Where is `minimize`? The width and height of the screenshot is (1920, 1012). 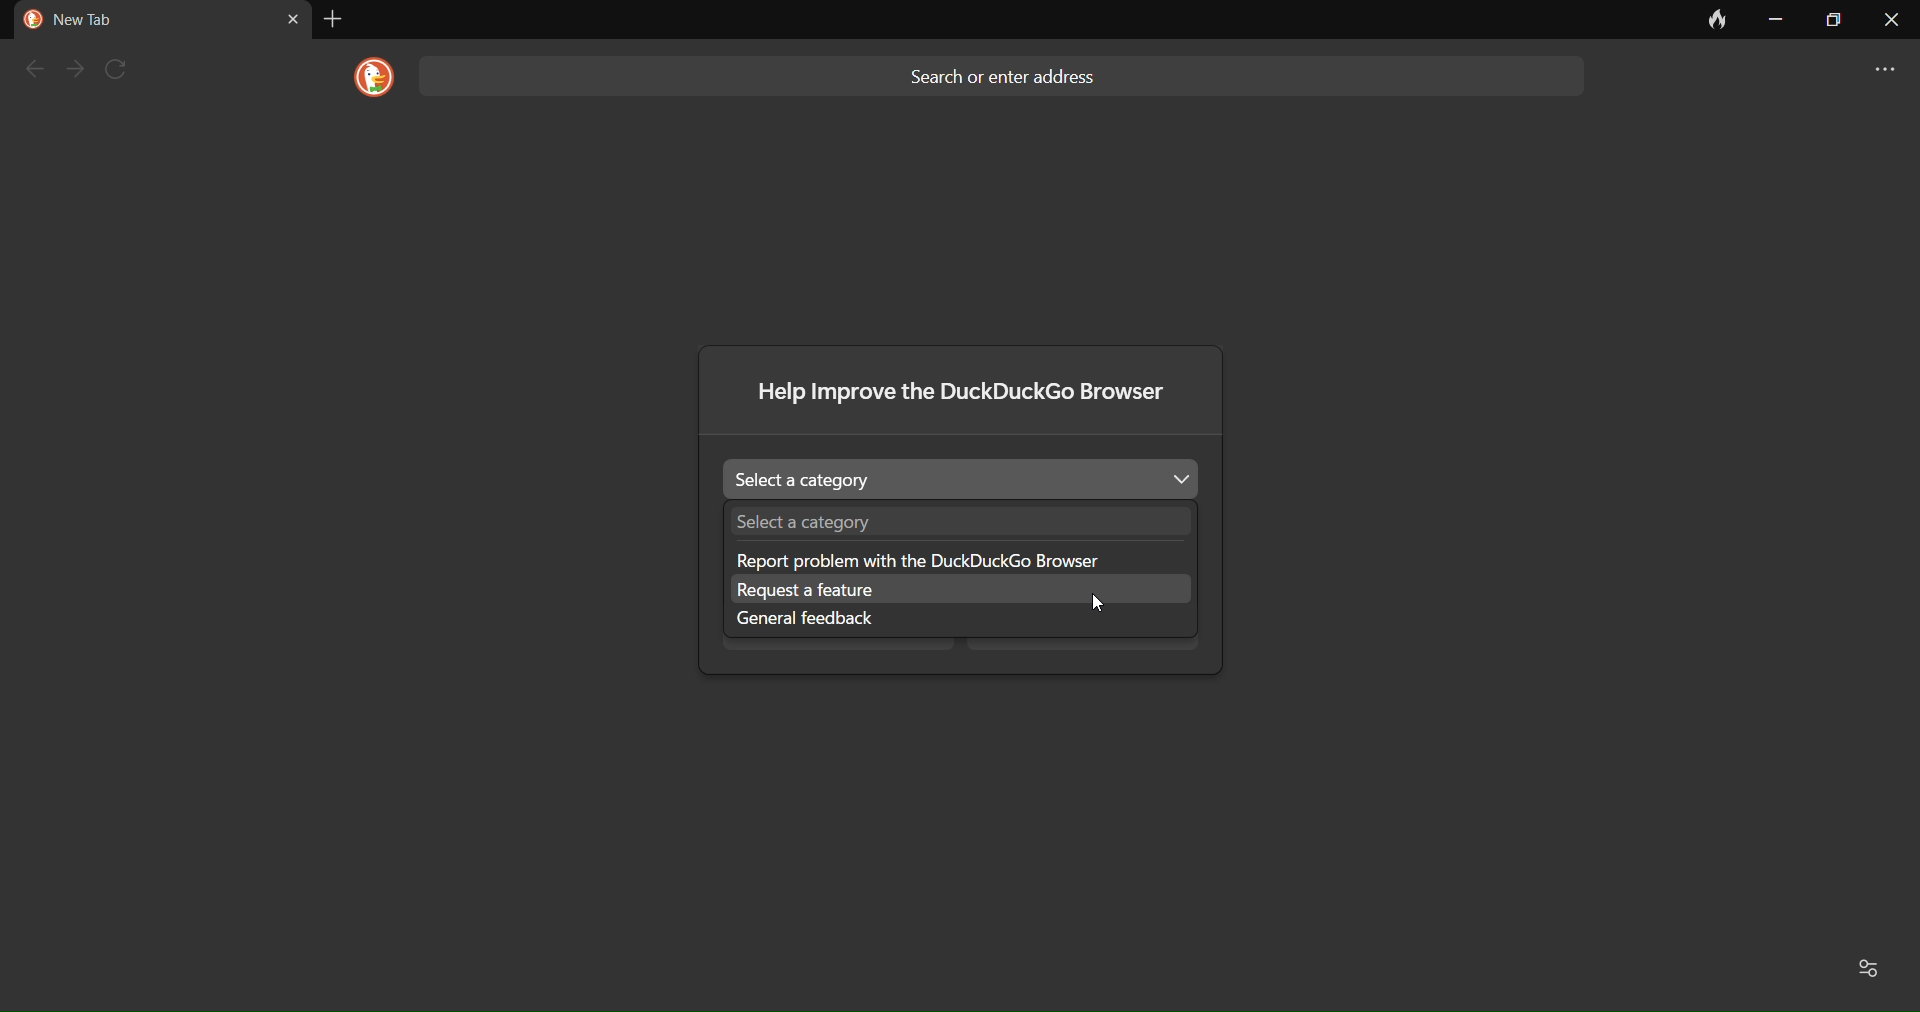
minimize is located at coordinates (1774, 20).